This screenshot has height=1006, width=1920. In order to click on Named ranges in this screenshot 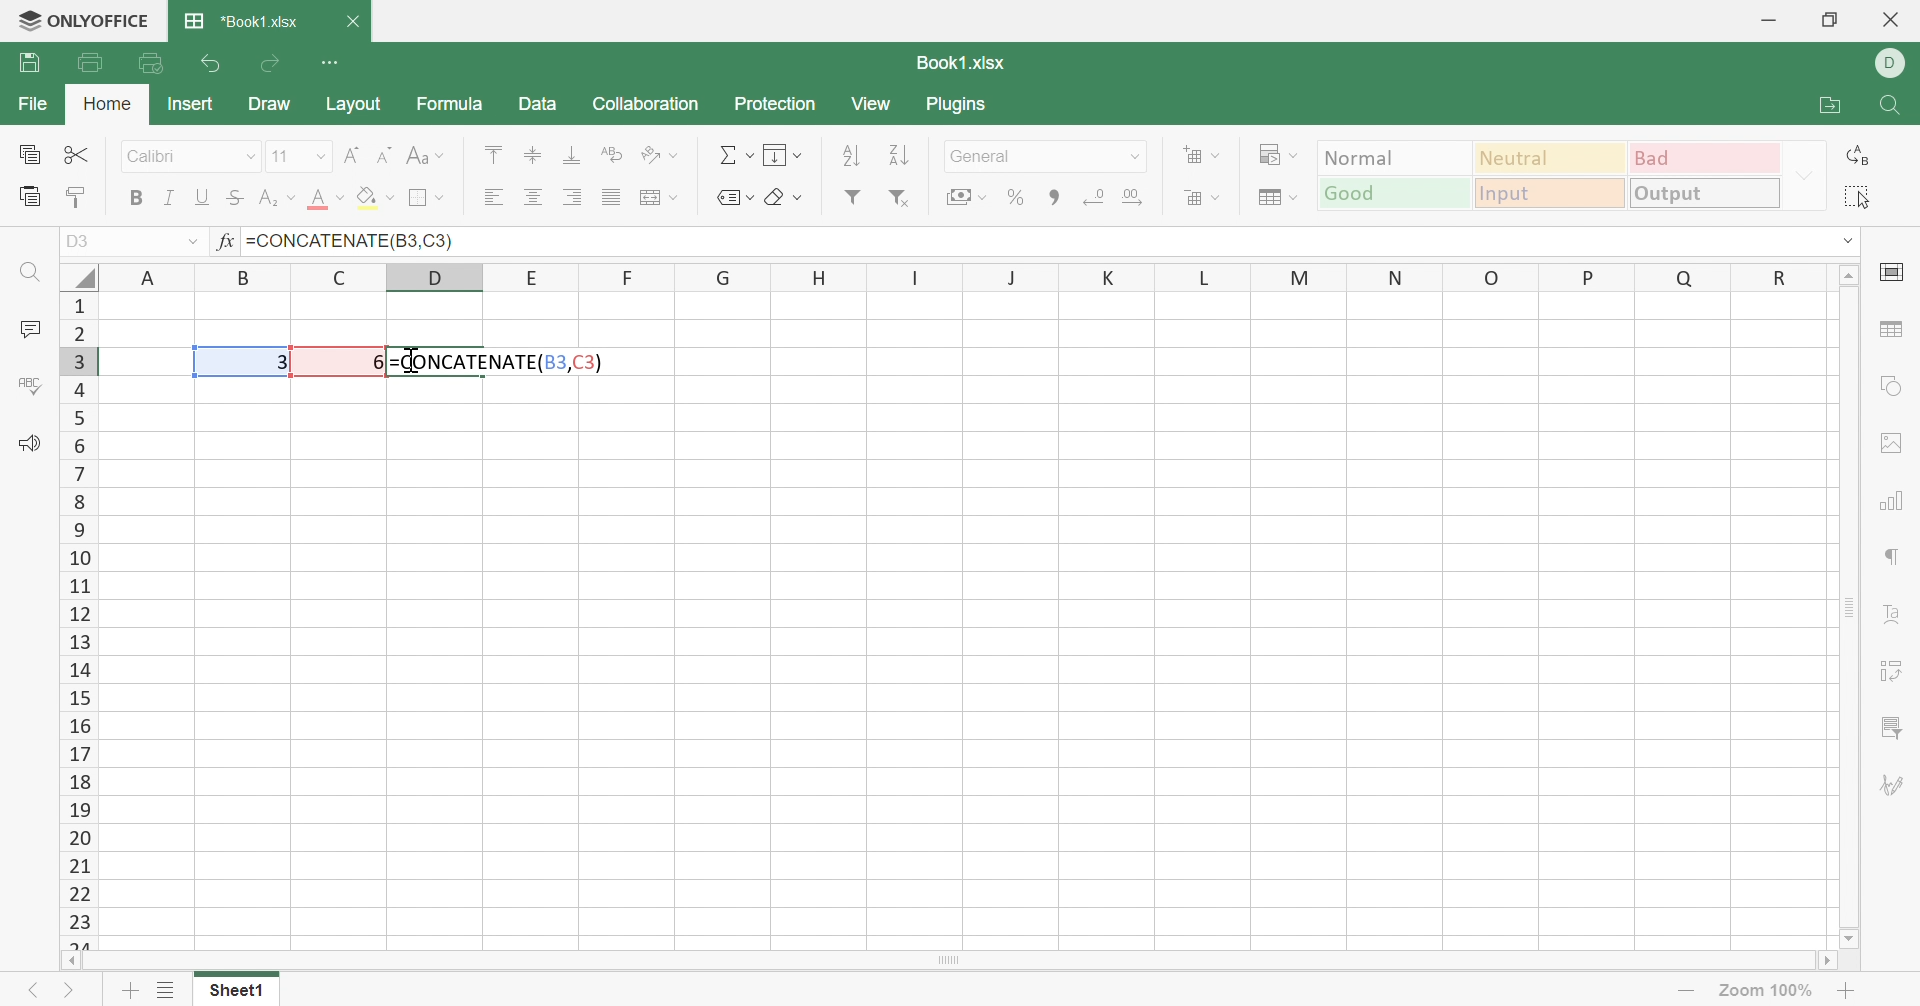, I will do `click(733, 195)`.